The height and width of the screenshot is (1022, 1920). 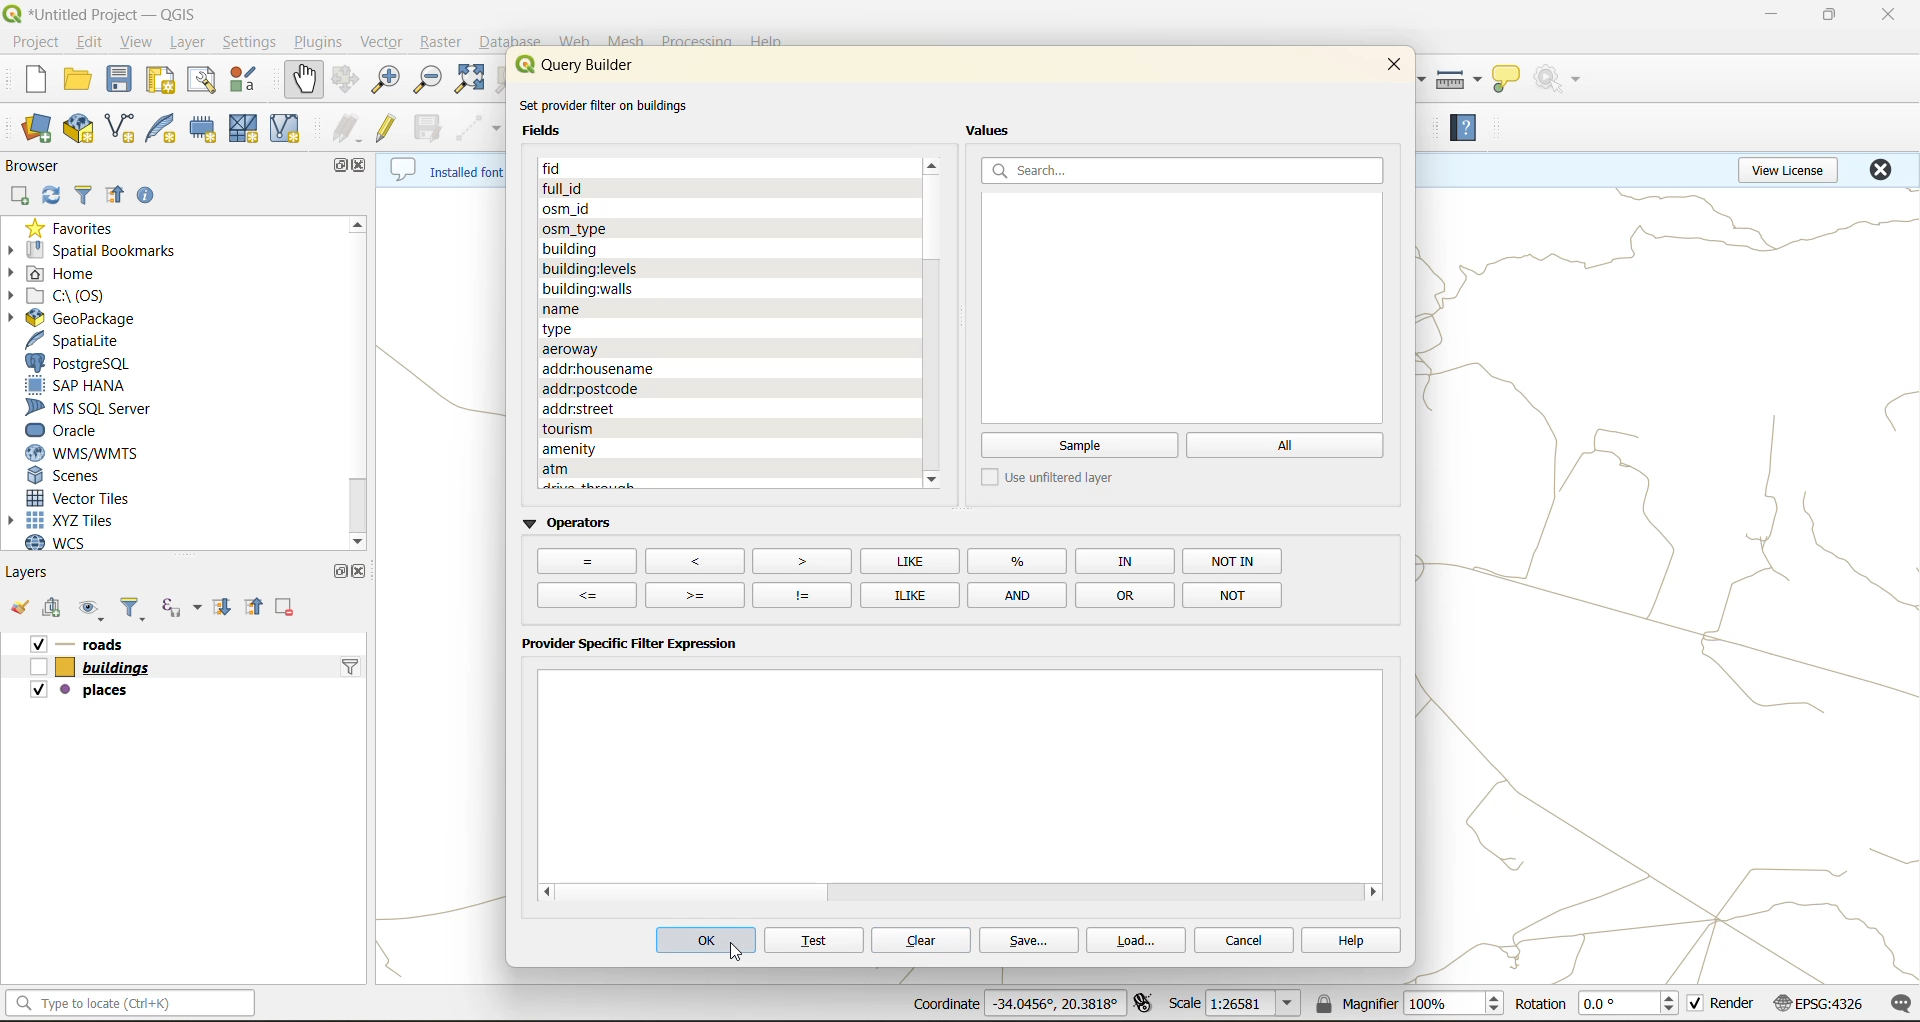 I want to click on temporary scratch layer, so click(x=205, y=129).